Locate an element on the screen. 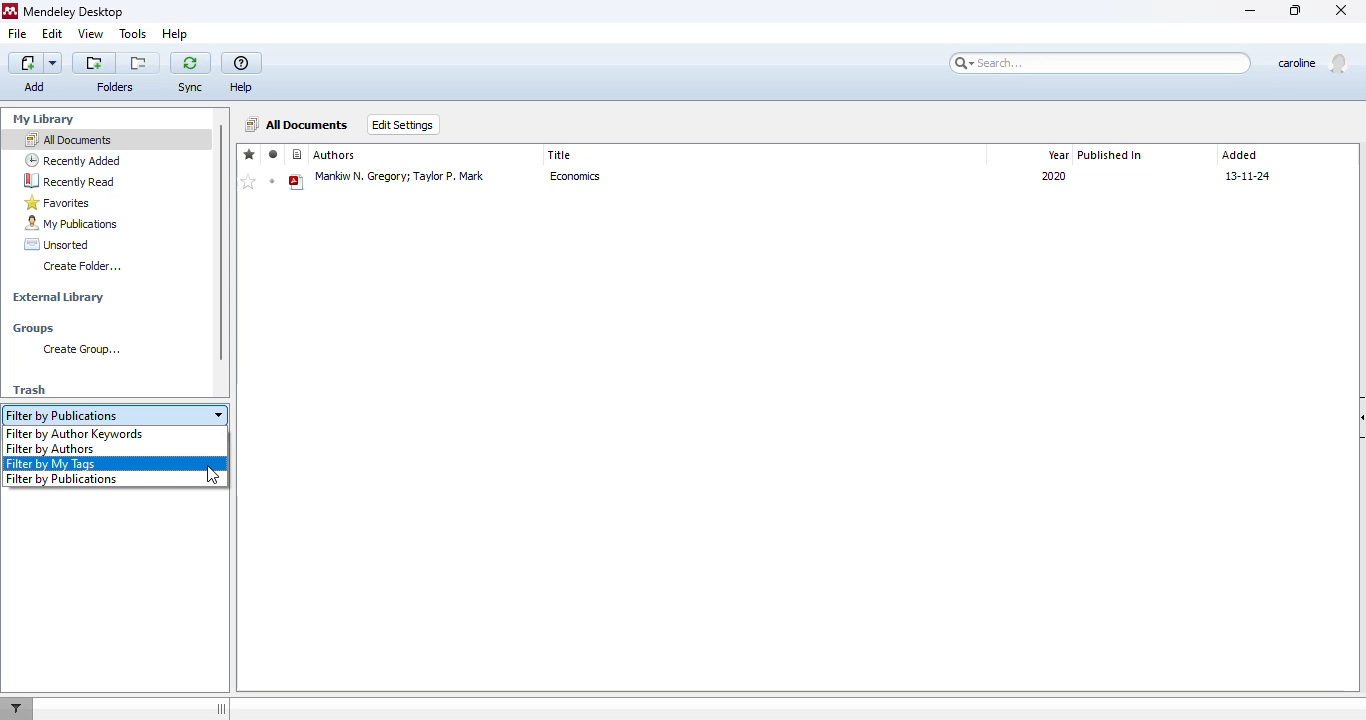 The image size is (1366, 720). filter by author keywords is located at coordinates (75, 435).